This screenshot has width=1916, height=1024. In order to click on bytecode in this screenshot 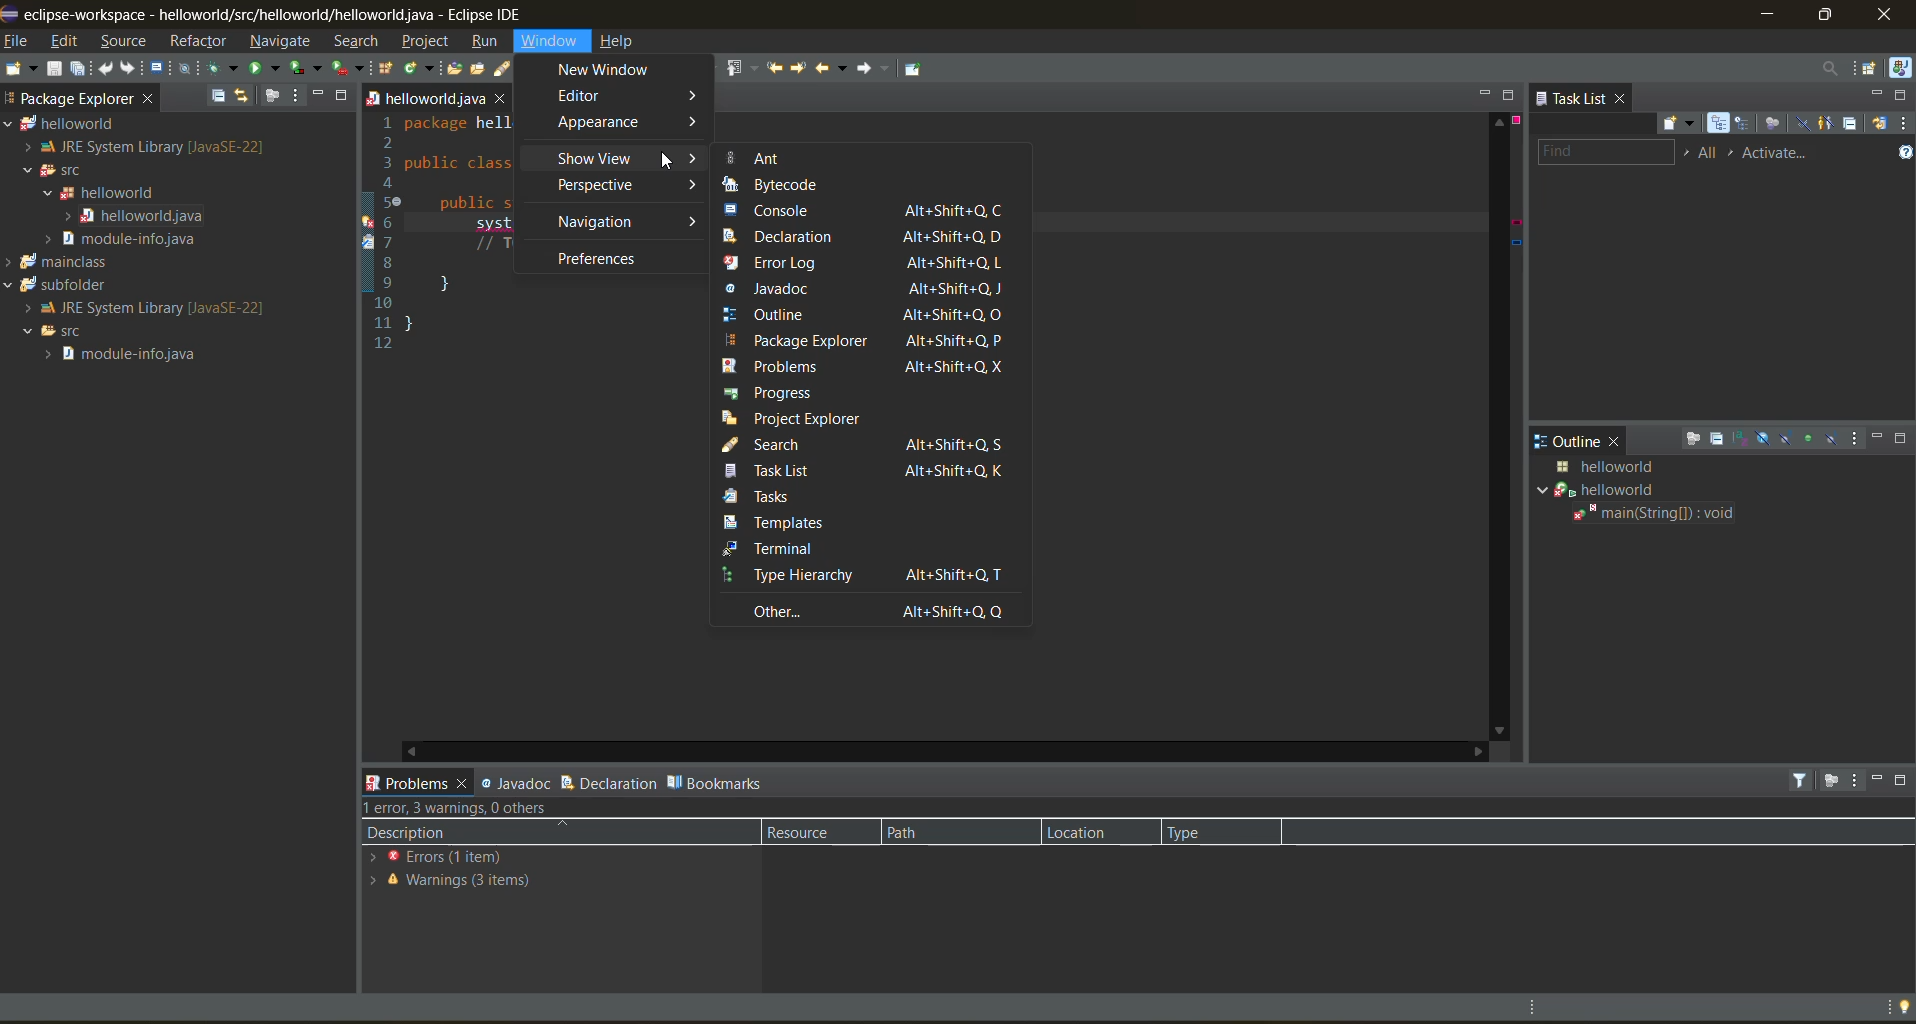, I will do `click(786, 185)`.